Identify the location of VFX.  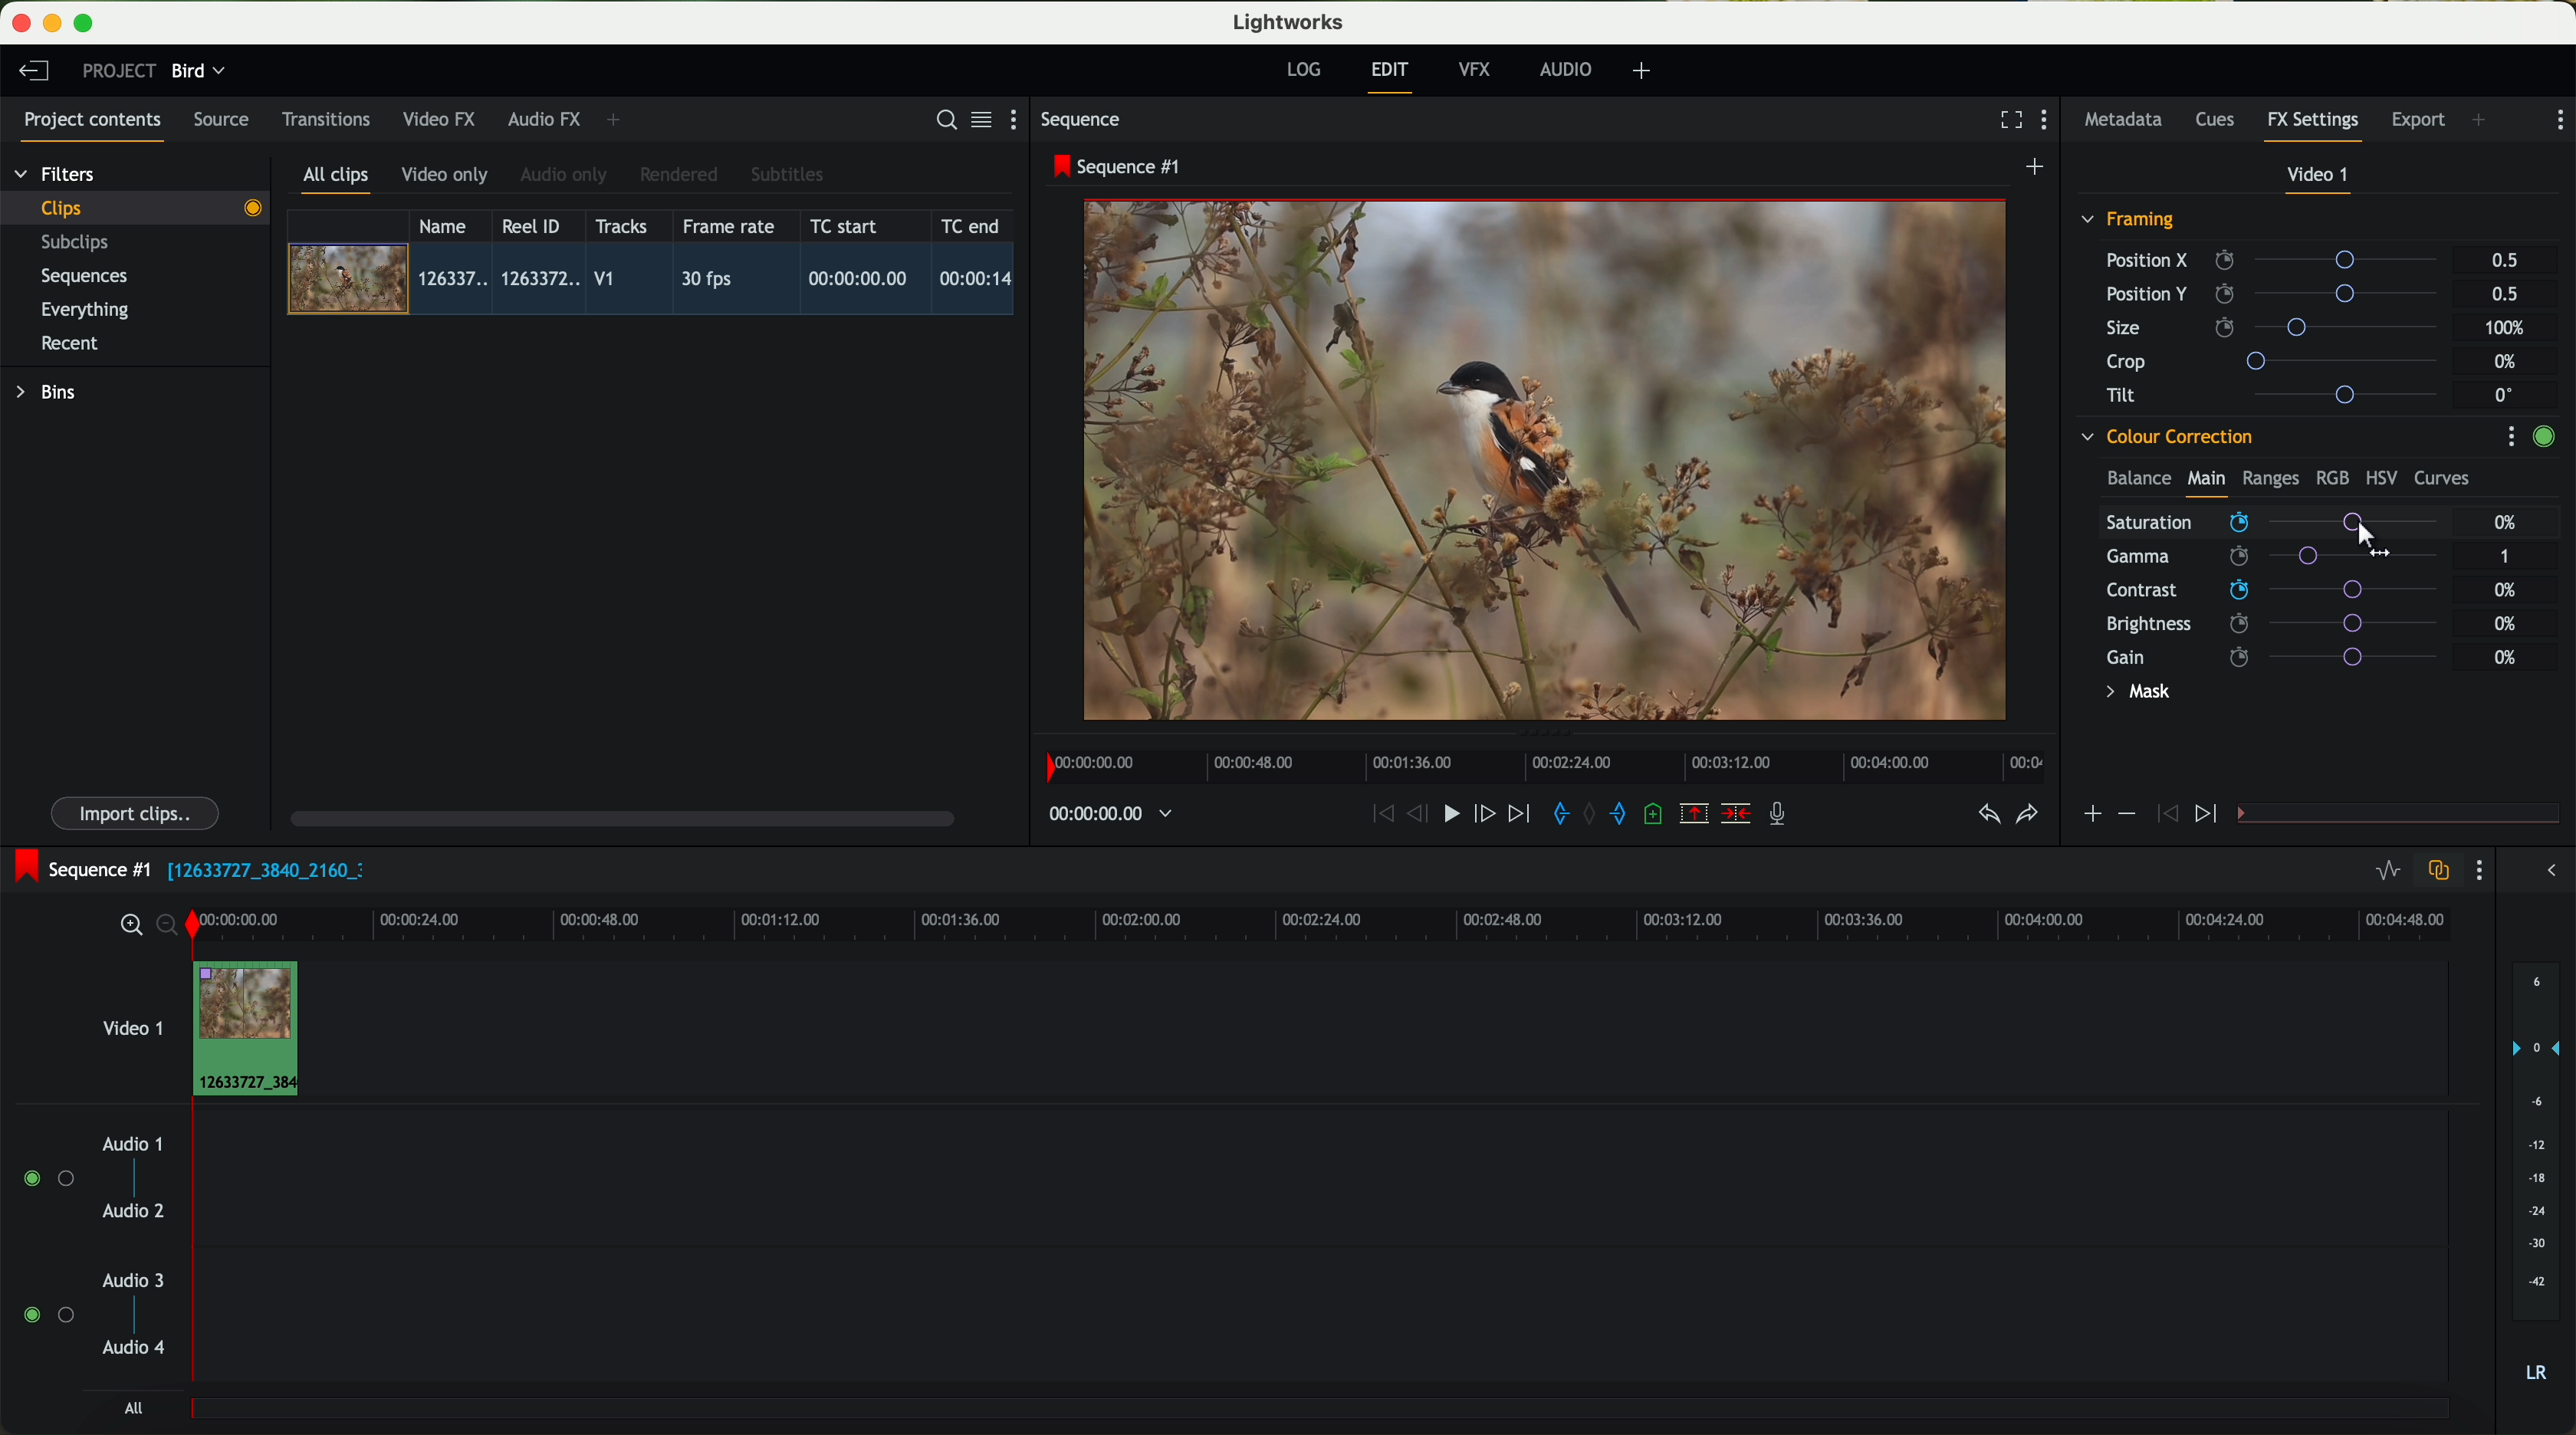
(1479, 70).